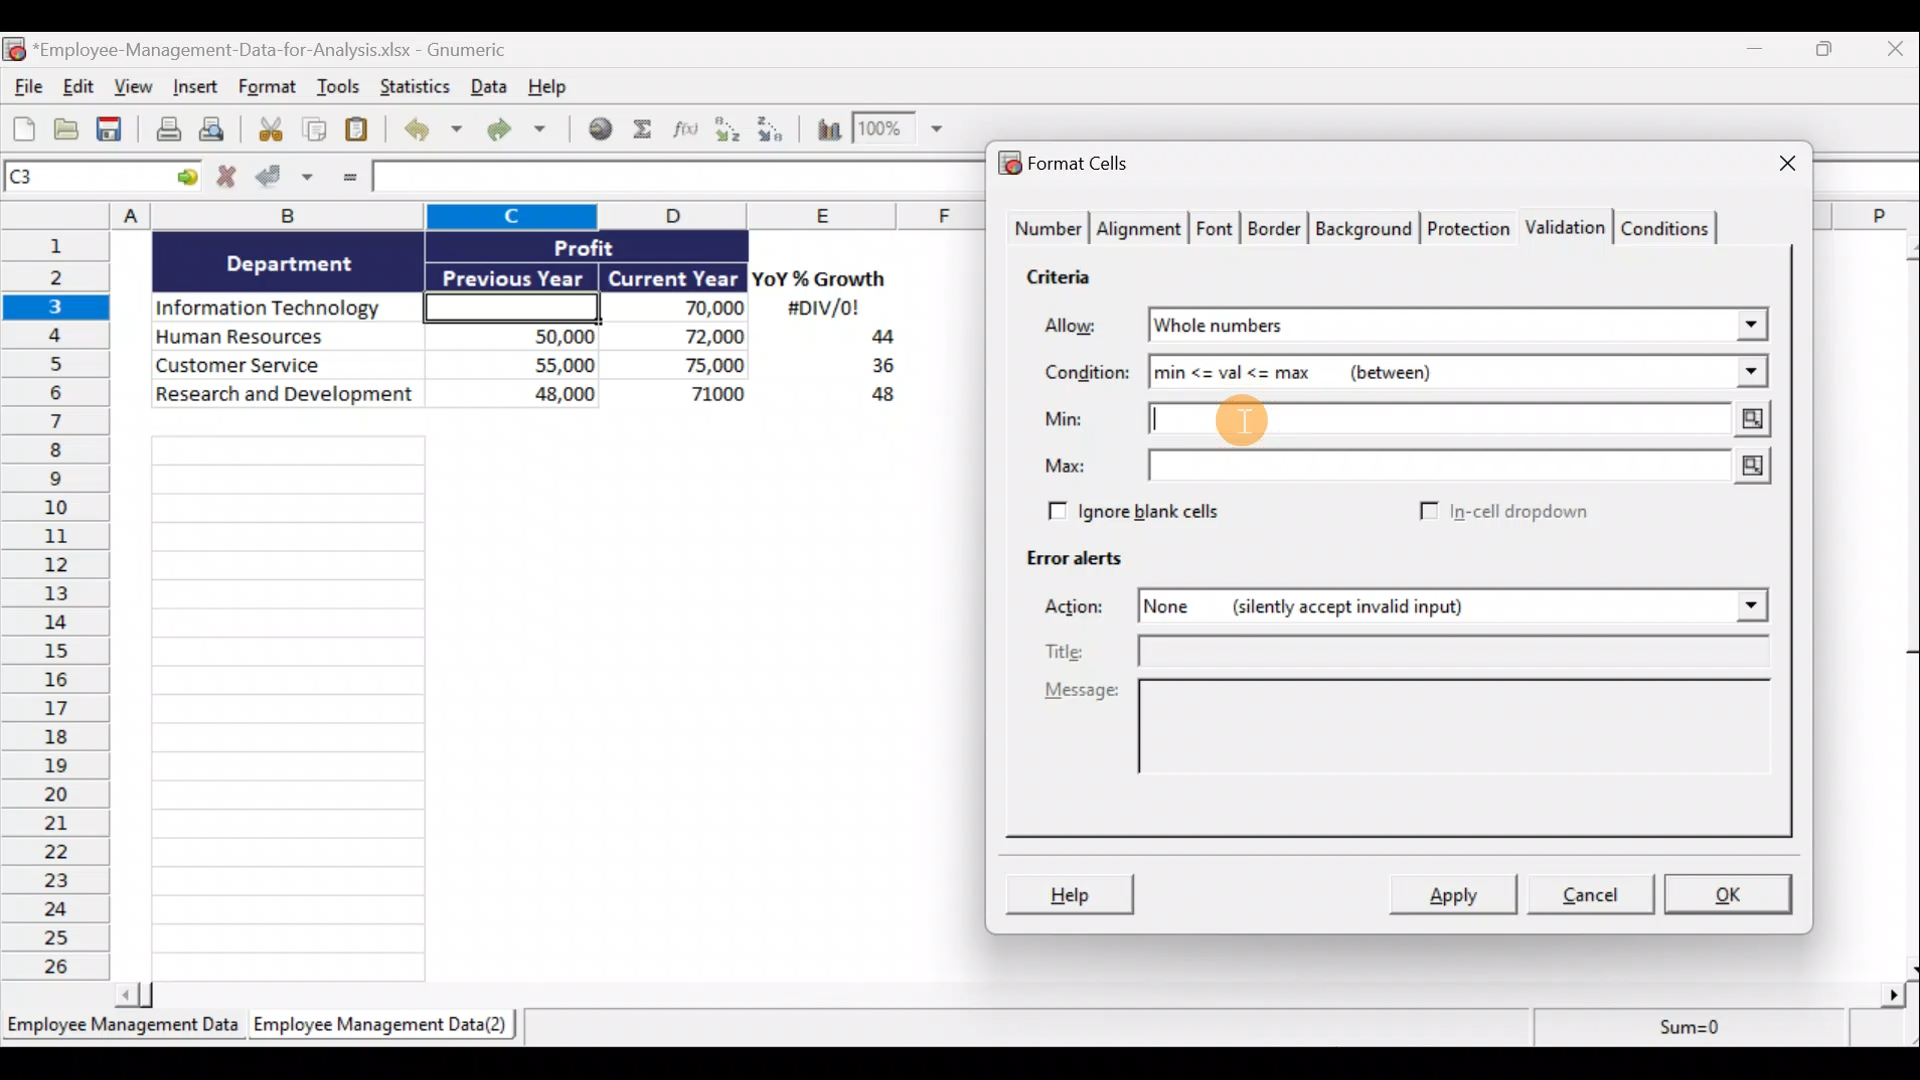  I want to click on Employee Management Data, so click(121, 1025).